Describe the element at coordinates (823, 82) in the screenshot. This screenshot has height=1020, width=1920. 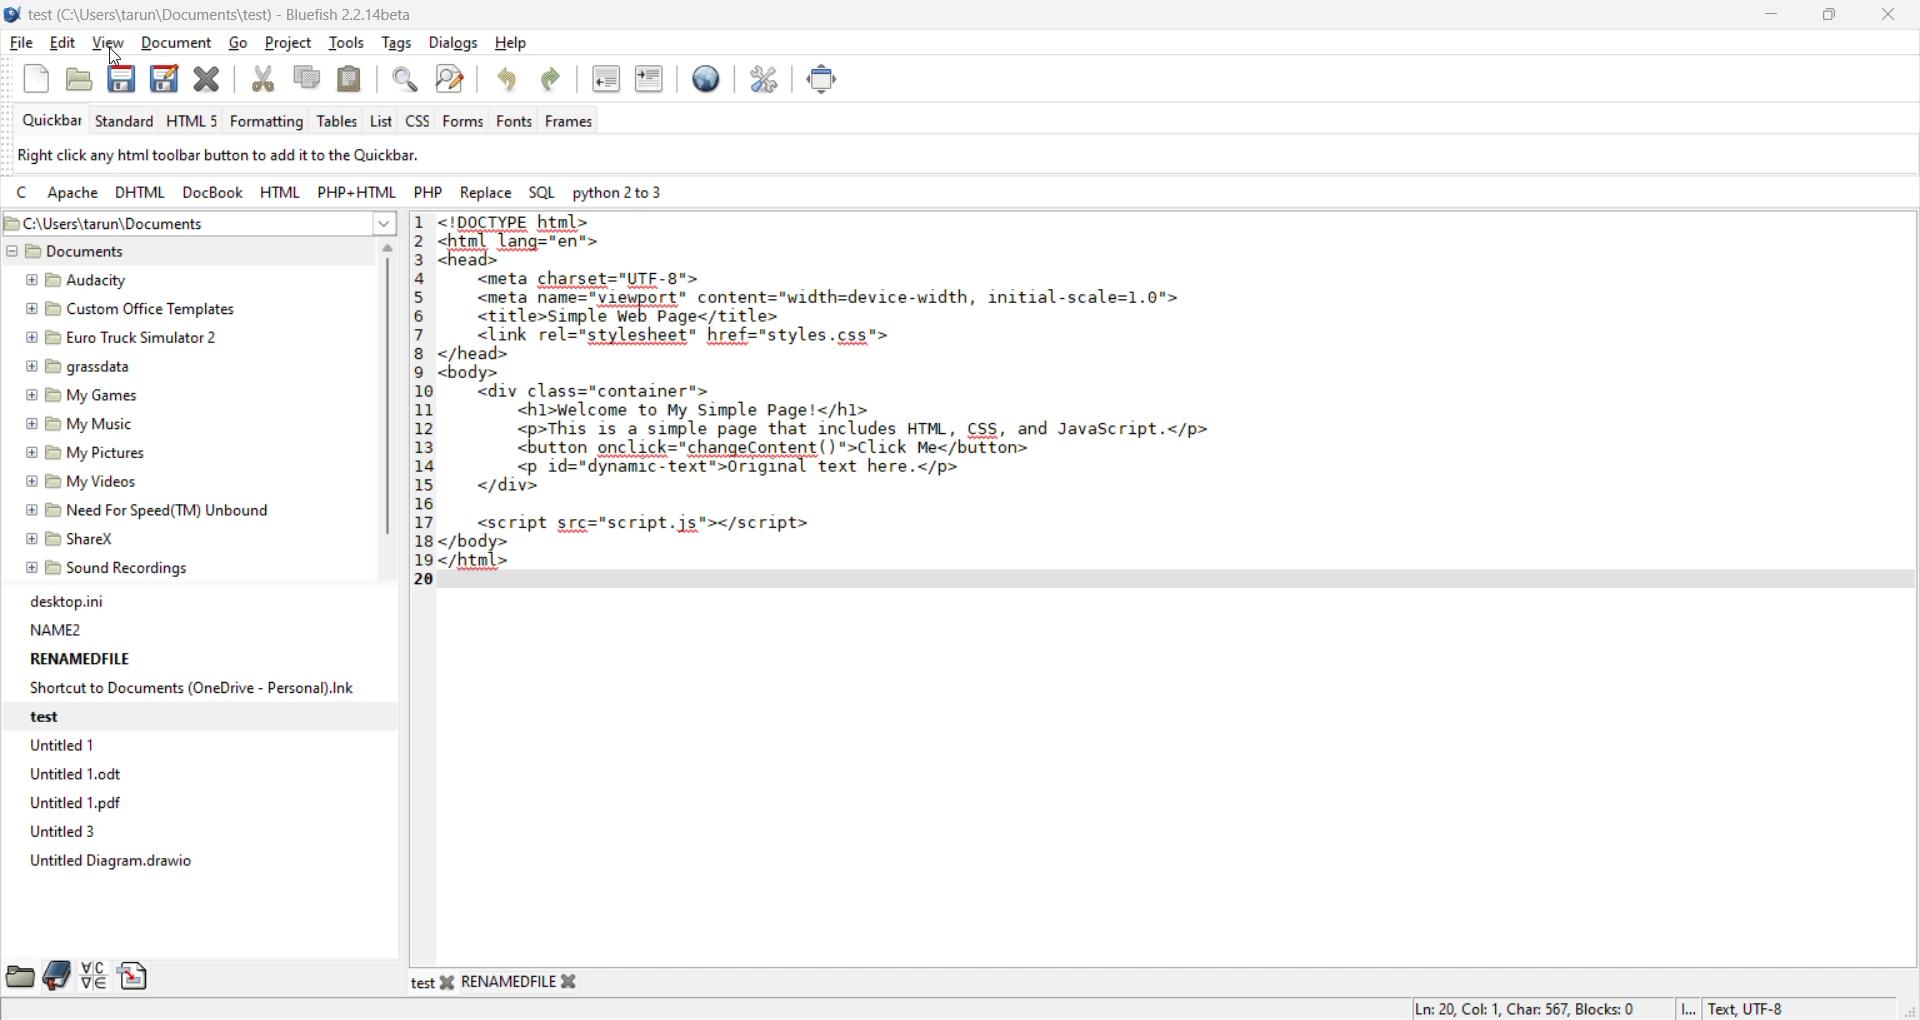
I see `full screen` at that location.